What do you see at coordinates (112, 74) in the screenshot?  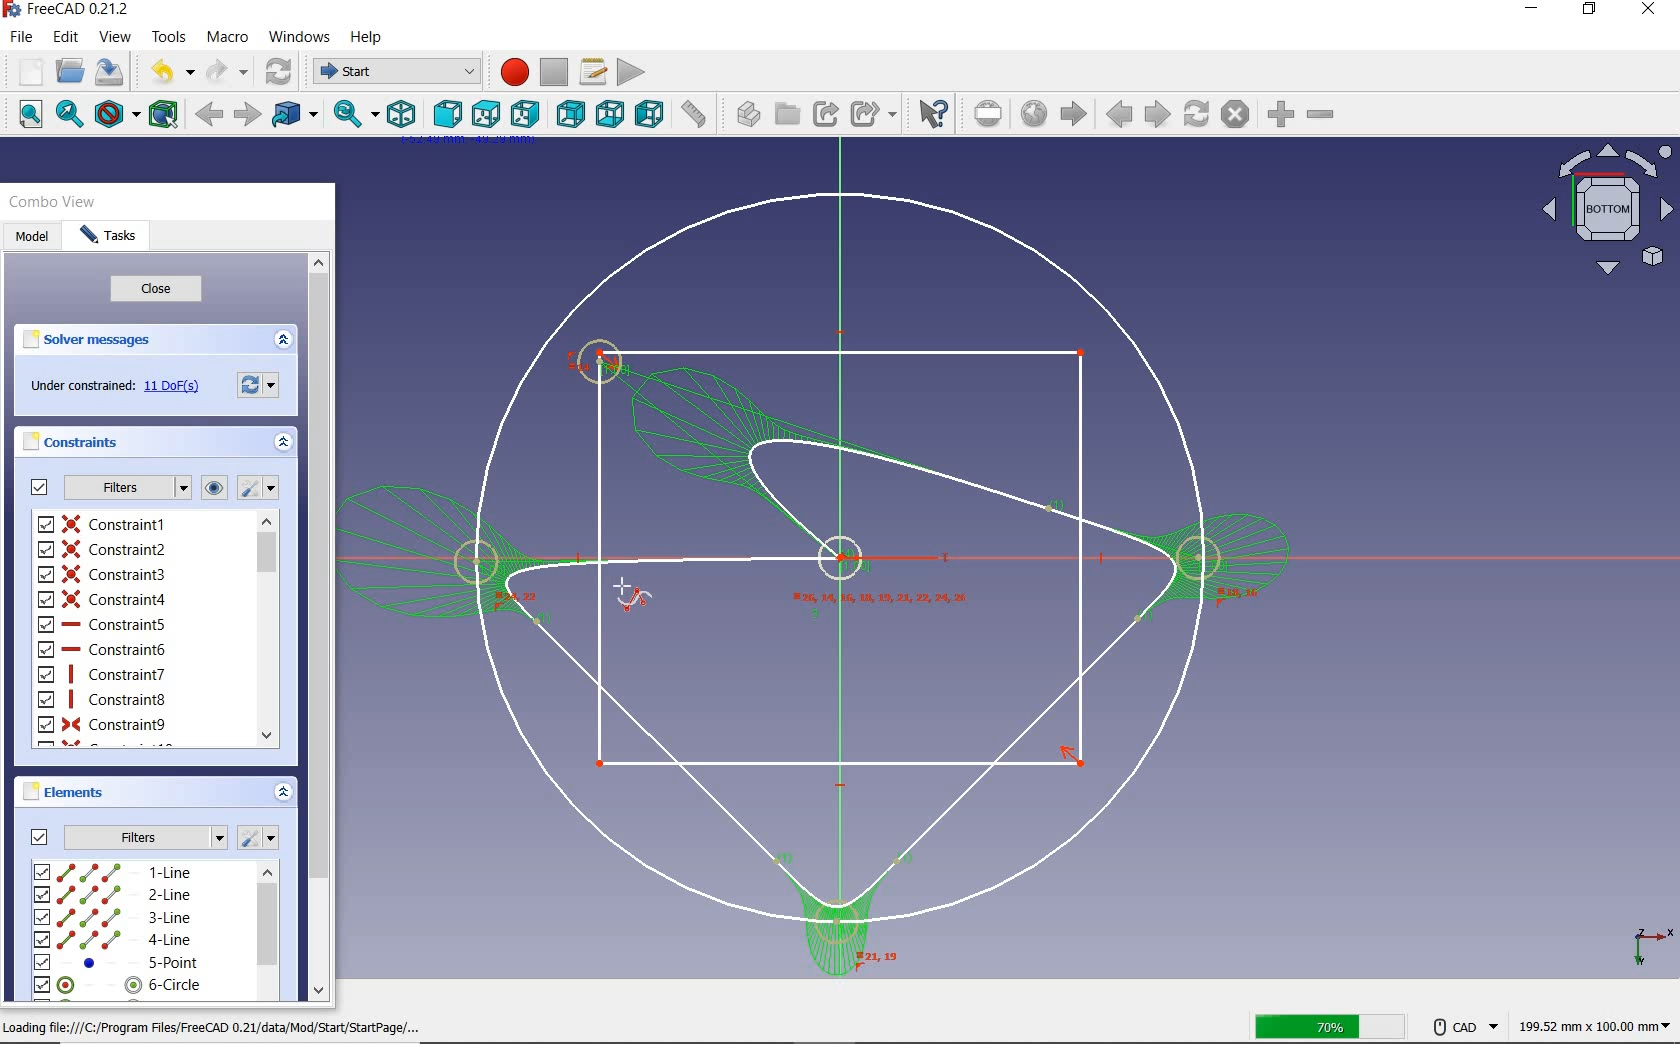 I see `save` at bounding box center [112, 74].